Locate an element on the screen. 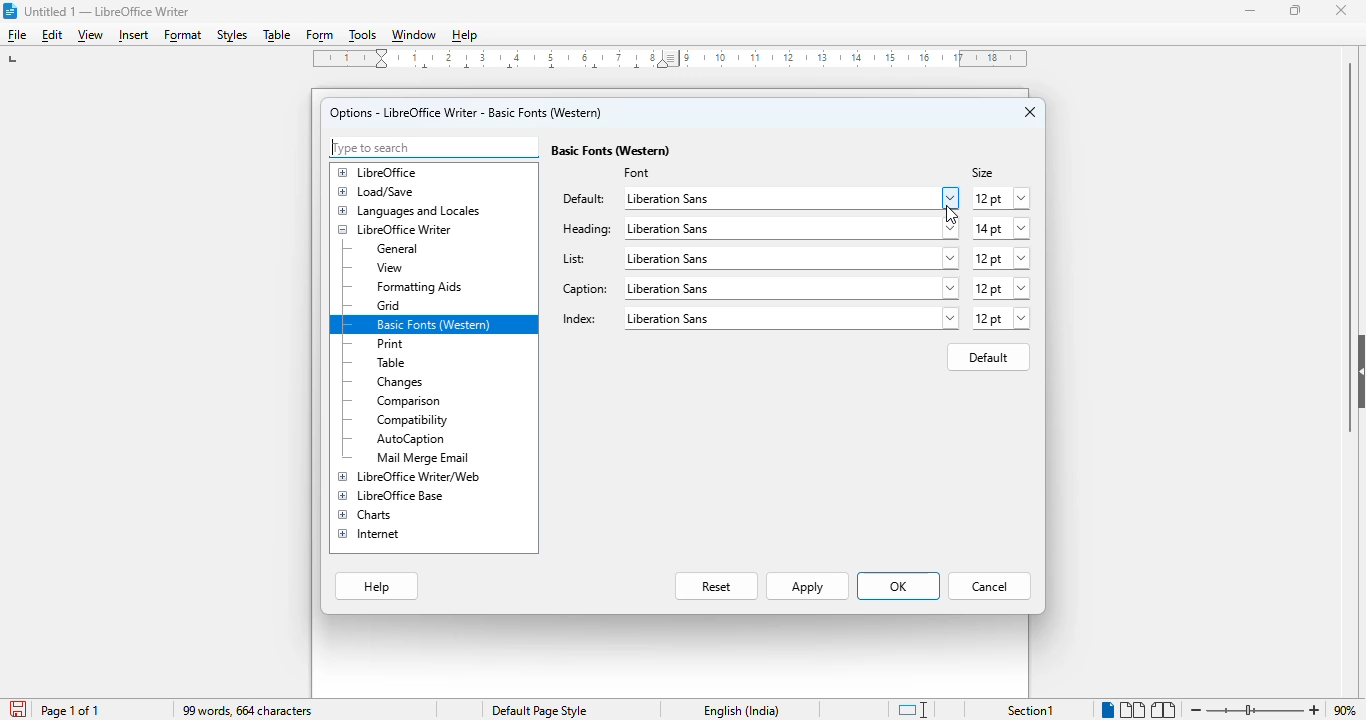 This screenshot has width=1366, height=720. book view is located at coordinates (1163, 710).